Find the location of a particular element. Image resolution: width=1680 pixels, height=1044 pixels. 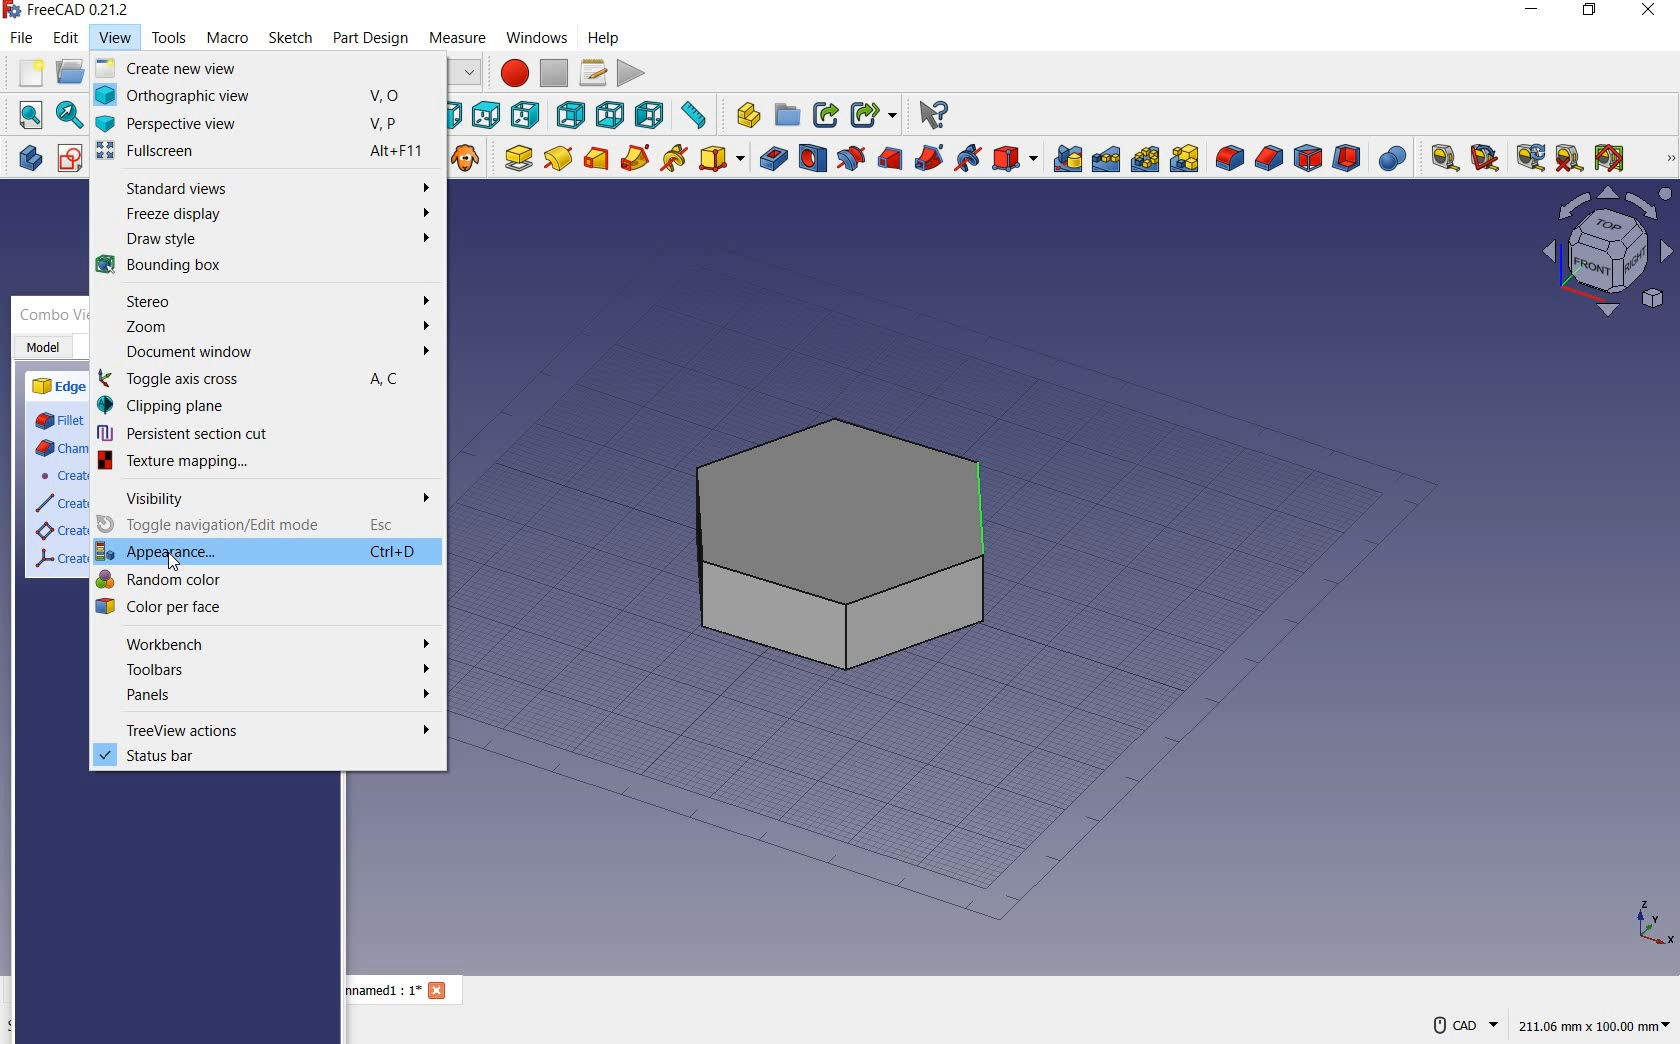

measure angular is located at coordinates (1486, 160).